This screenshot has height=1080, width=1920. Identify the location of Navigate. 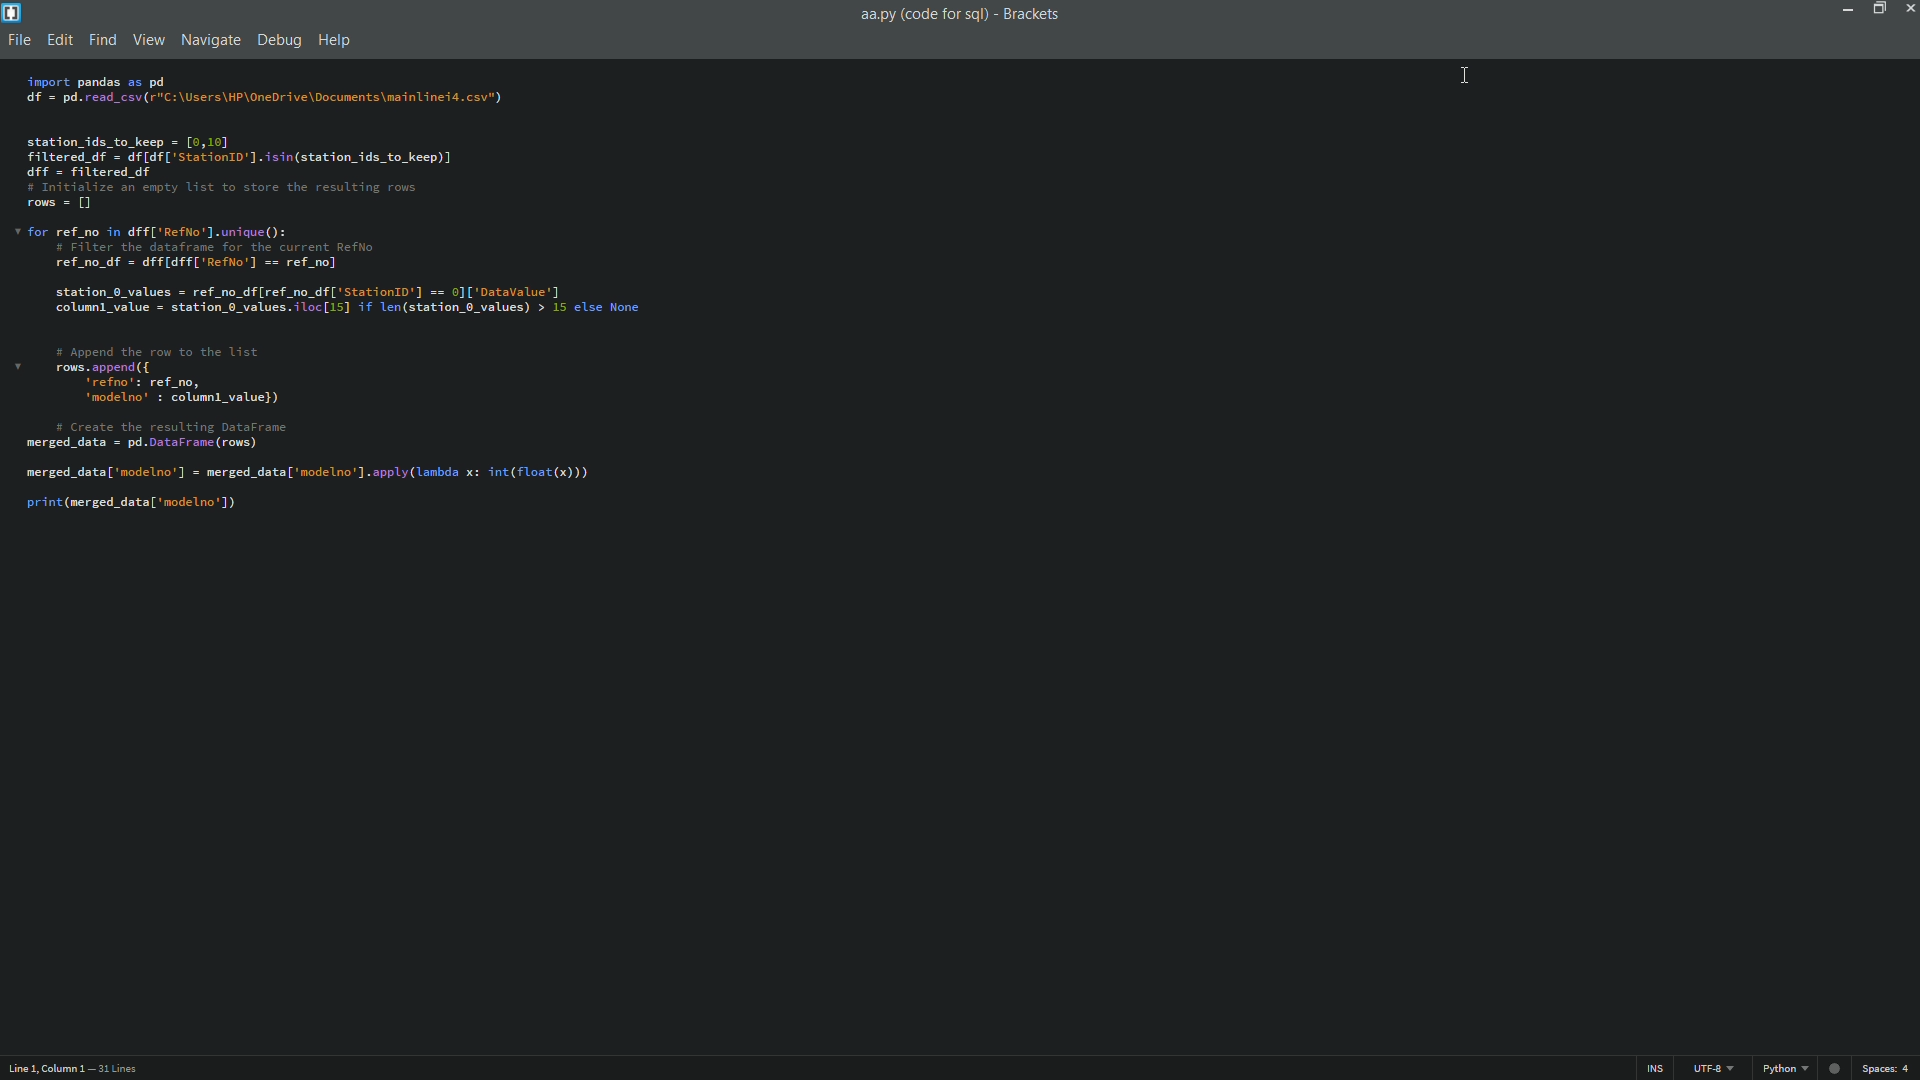
(209, 41).